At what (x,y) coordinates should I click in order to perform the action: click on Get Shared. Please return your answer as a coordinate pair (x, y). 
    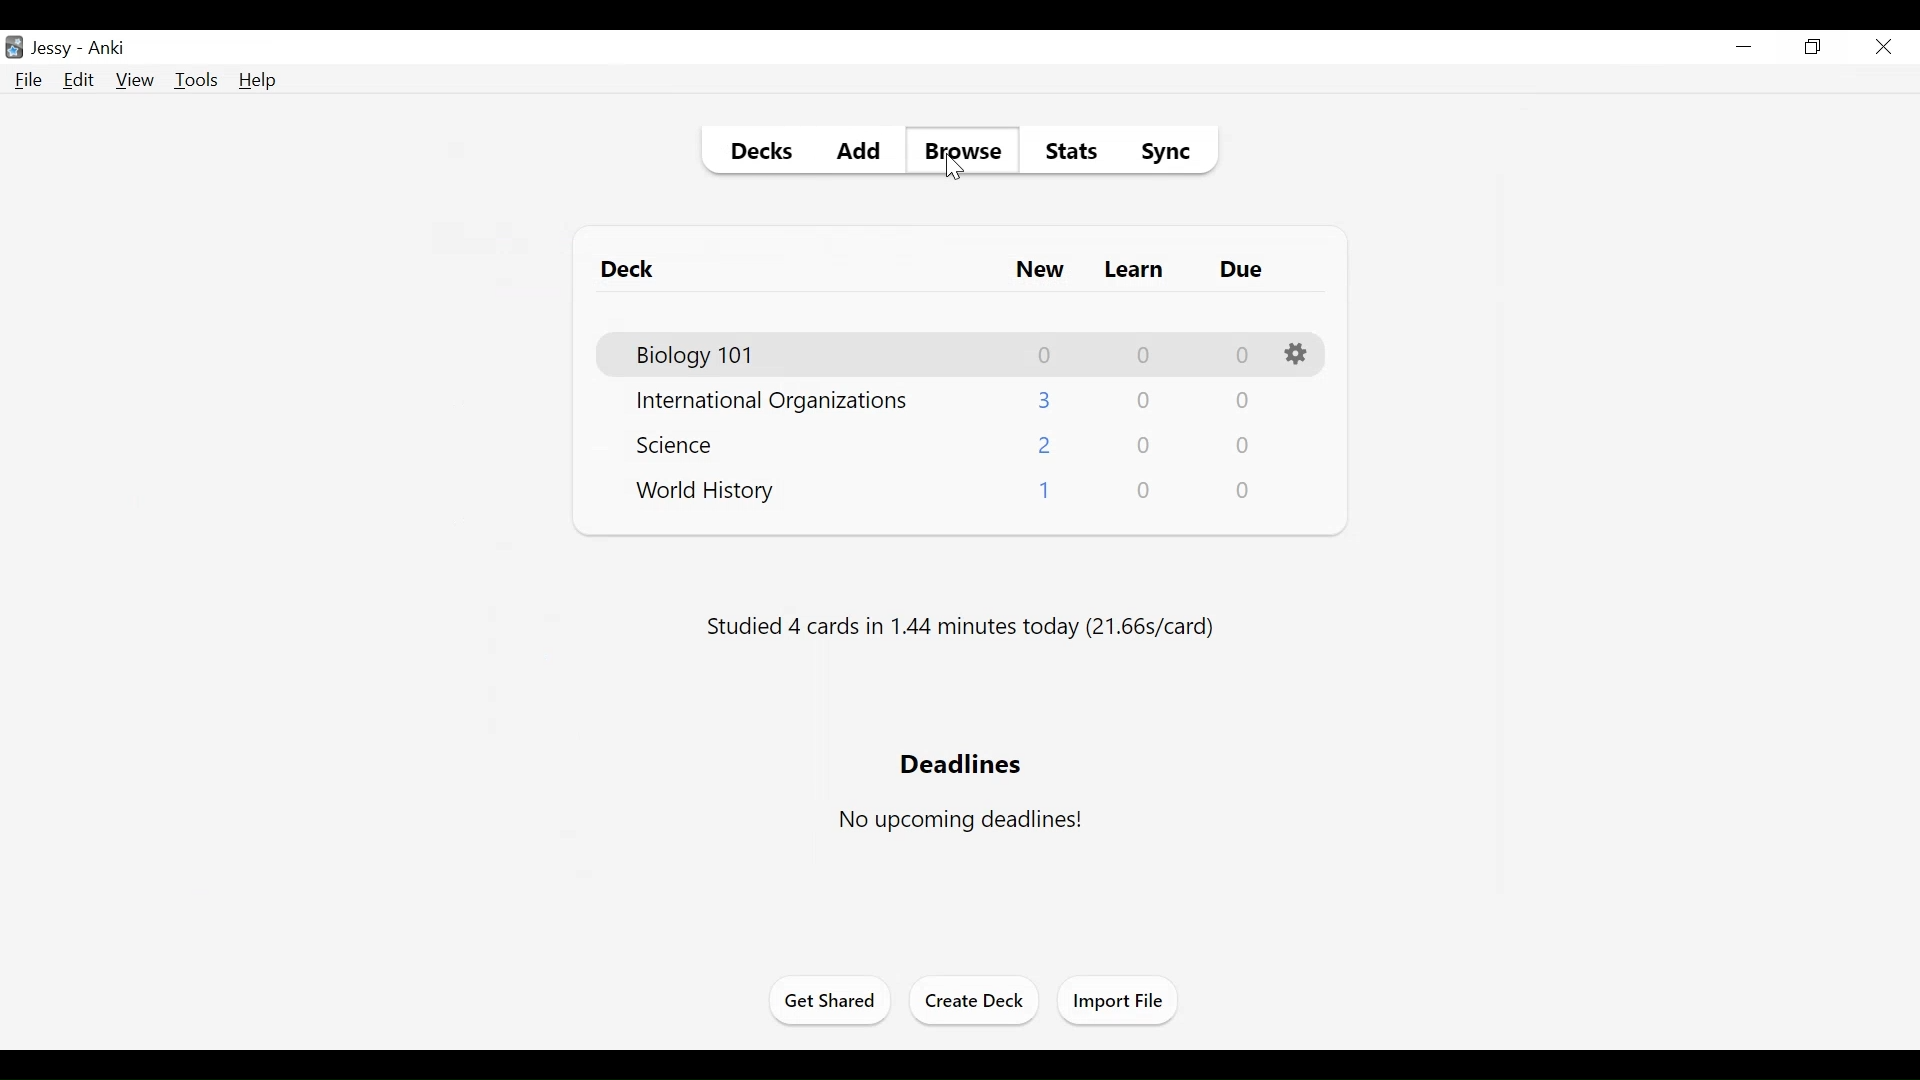
    Looking at the image, I should click on (827, 1003).